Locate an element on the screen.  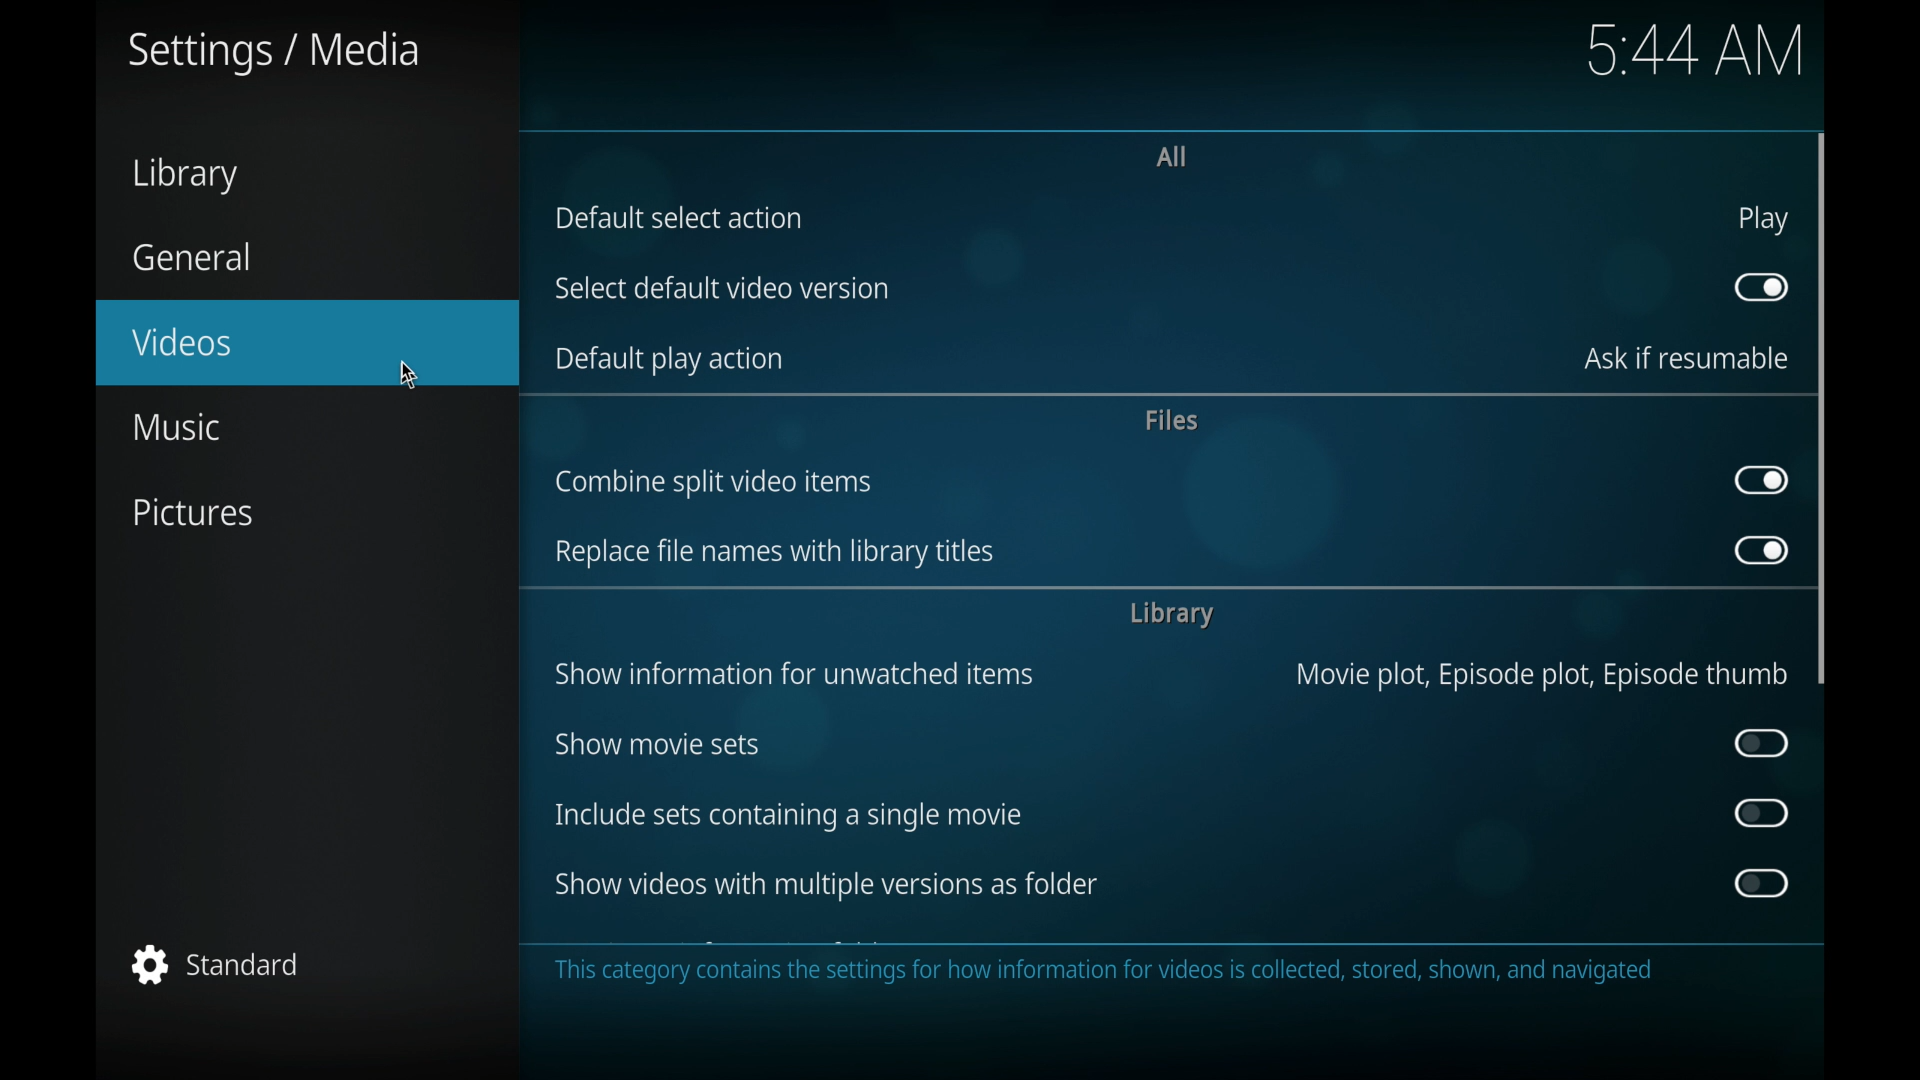
library is located at coordinates (184, 175).